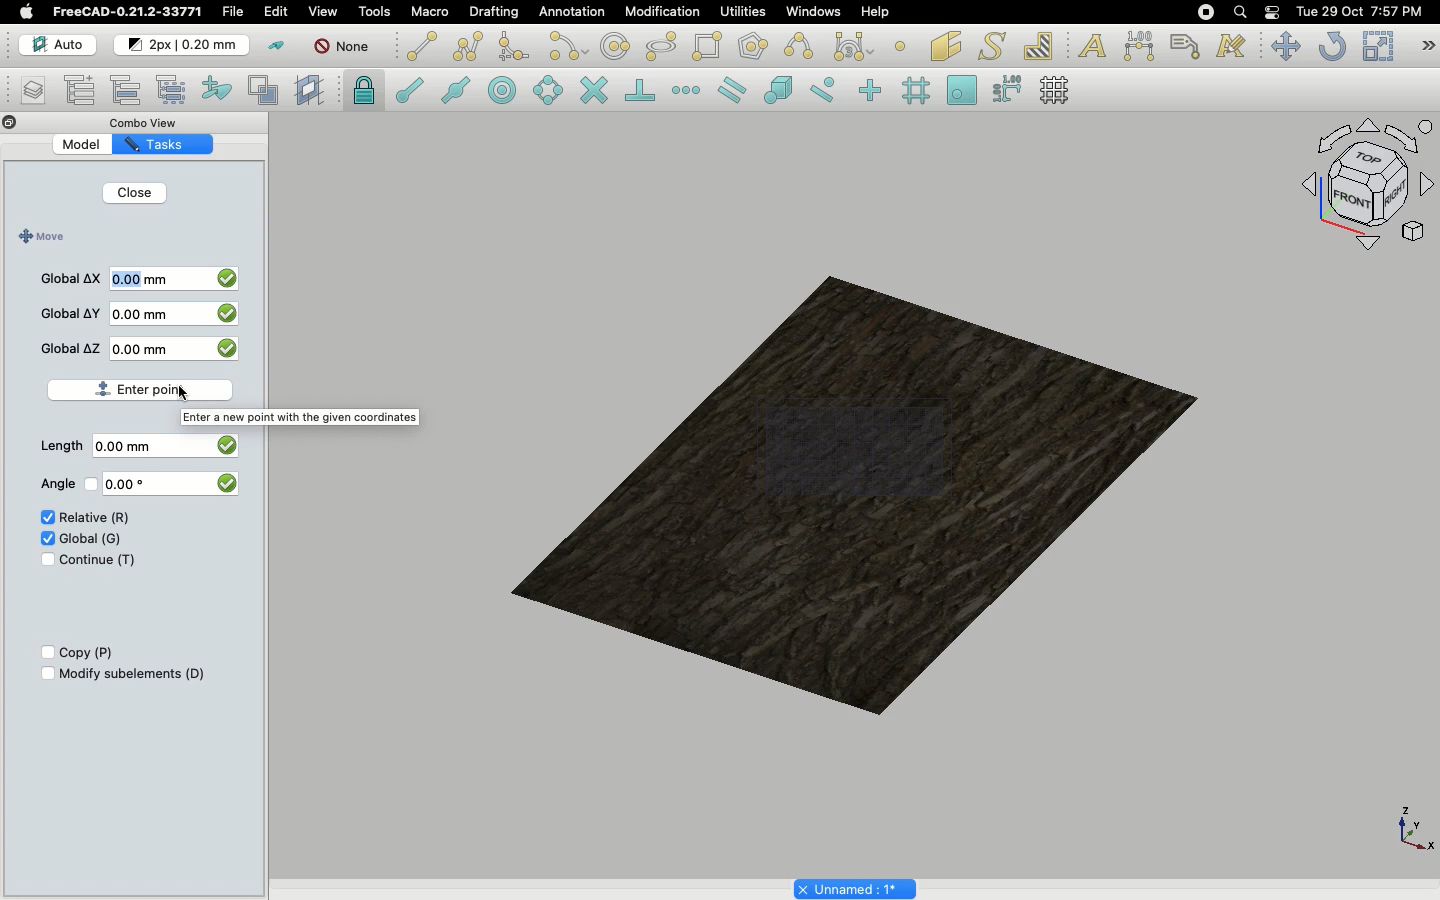 The height and width of the screenshot is (900, 1440). Describe the element at coordinates (267, 91) in the screenshot. I see `Create working plane proxy` at that location.